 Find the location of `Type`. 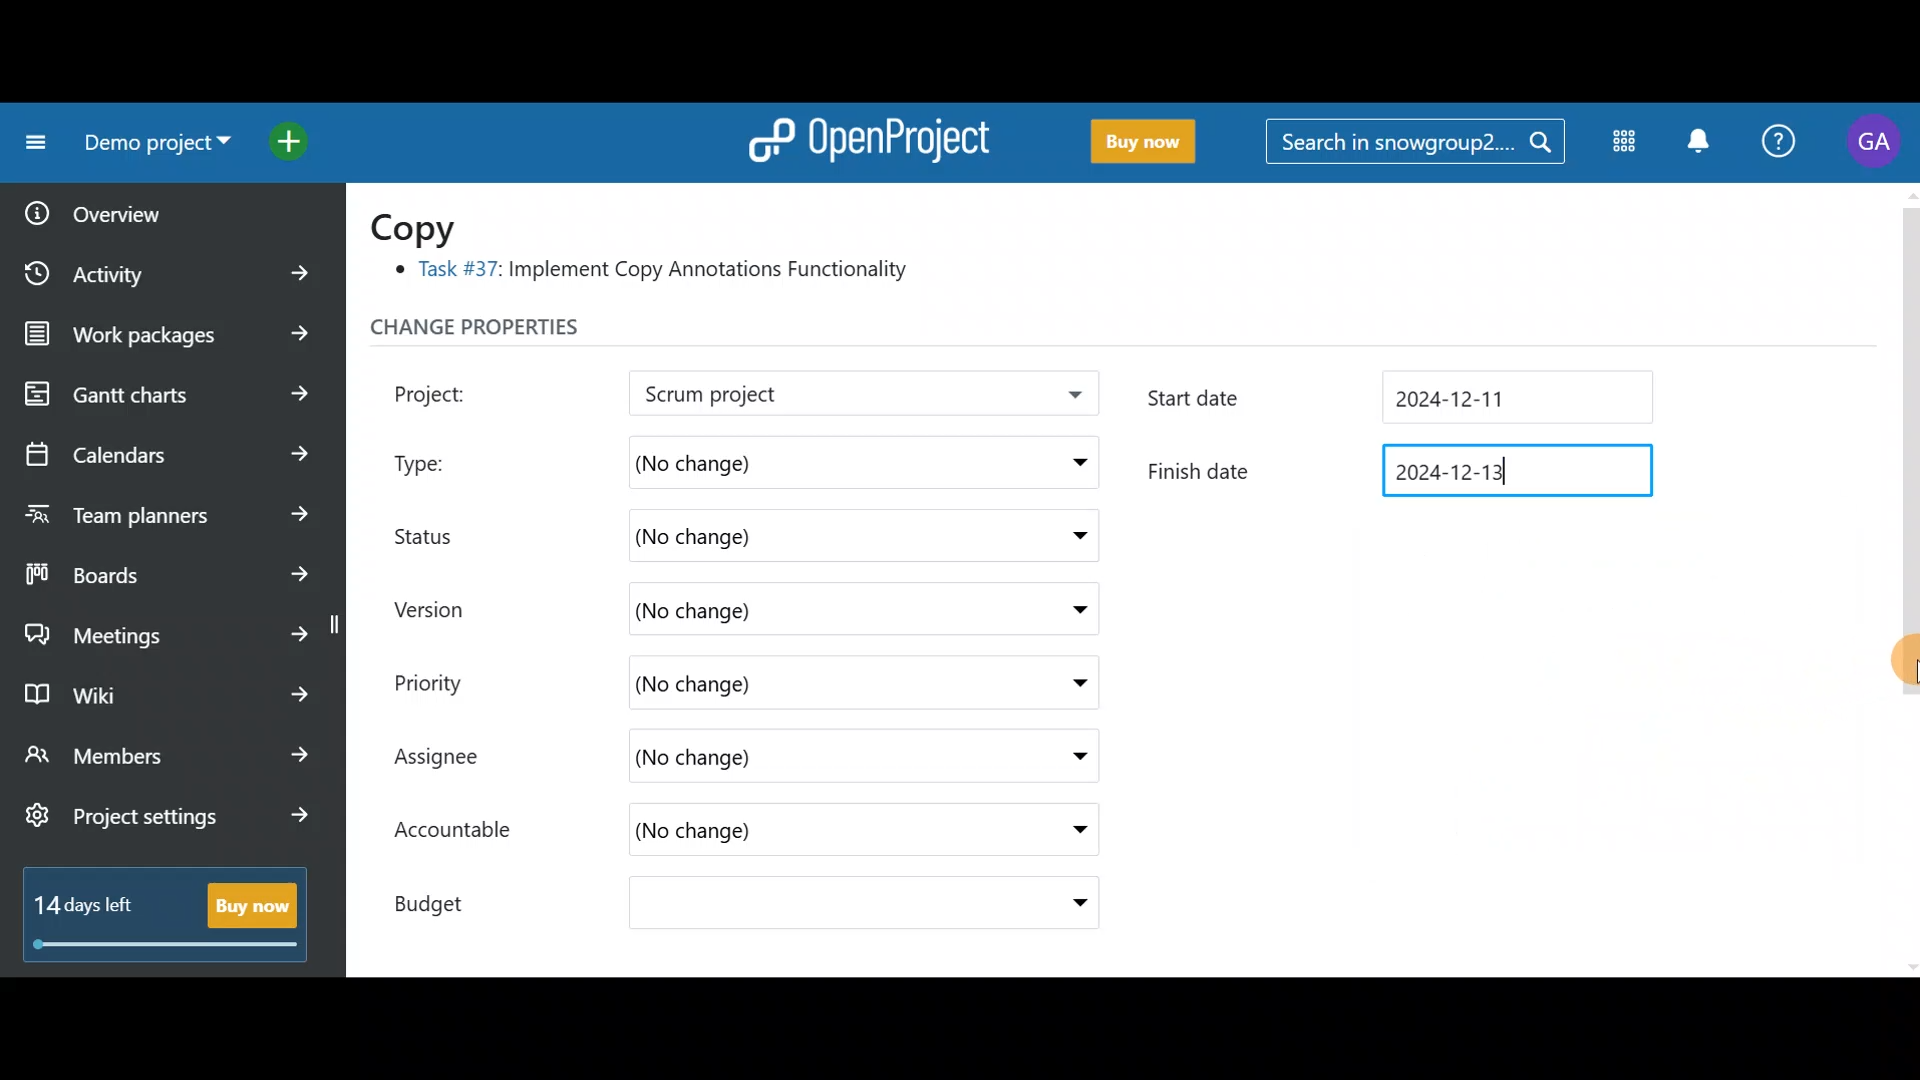

Type is located at coordinates (442, 458).